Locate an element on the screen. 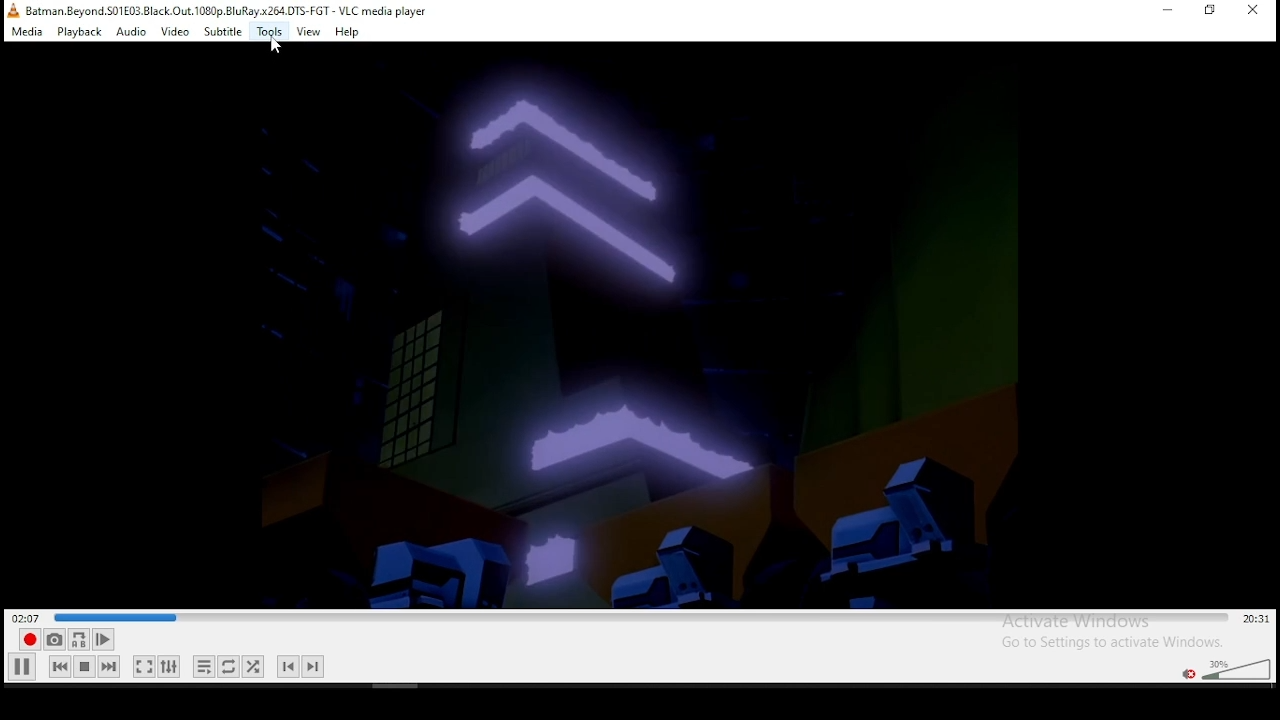 The image size is (1280, 720). minimize is located at coordinates (1170, 10).